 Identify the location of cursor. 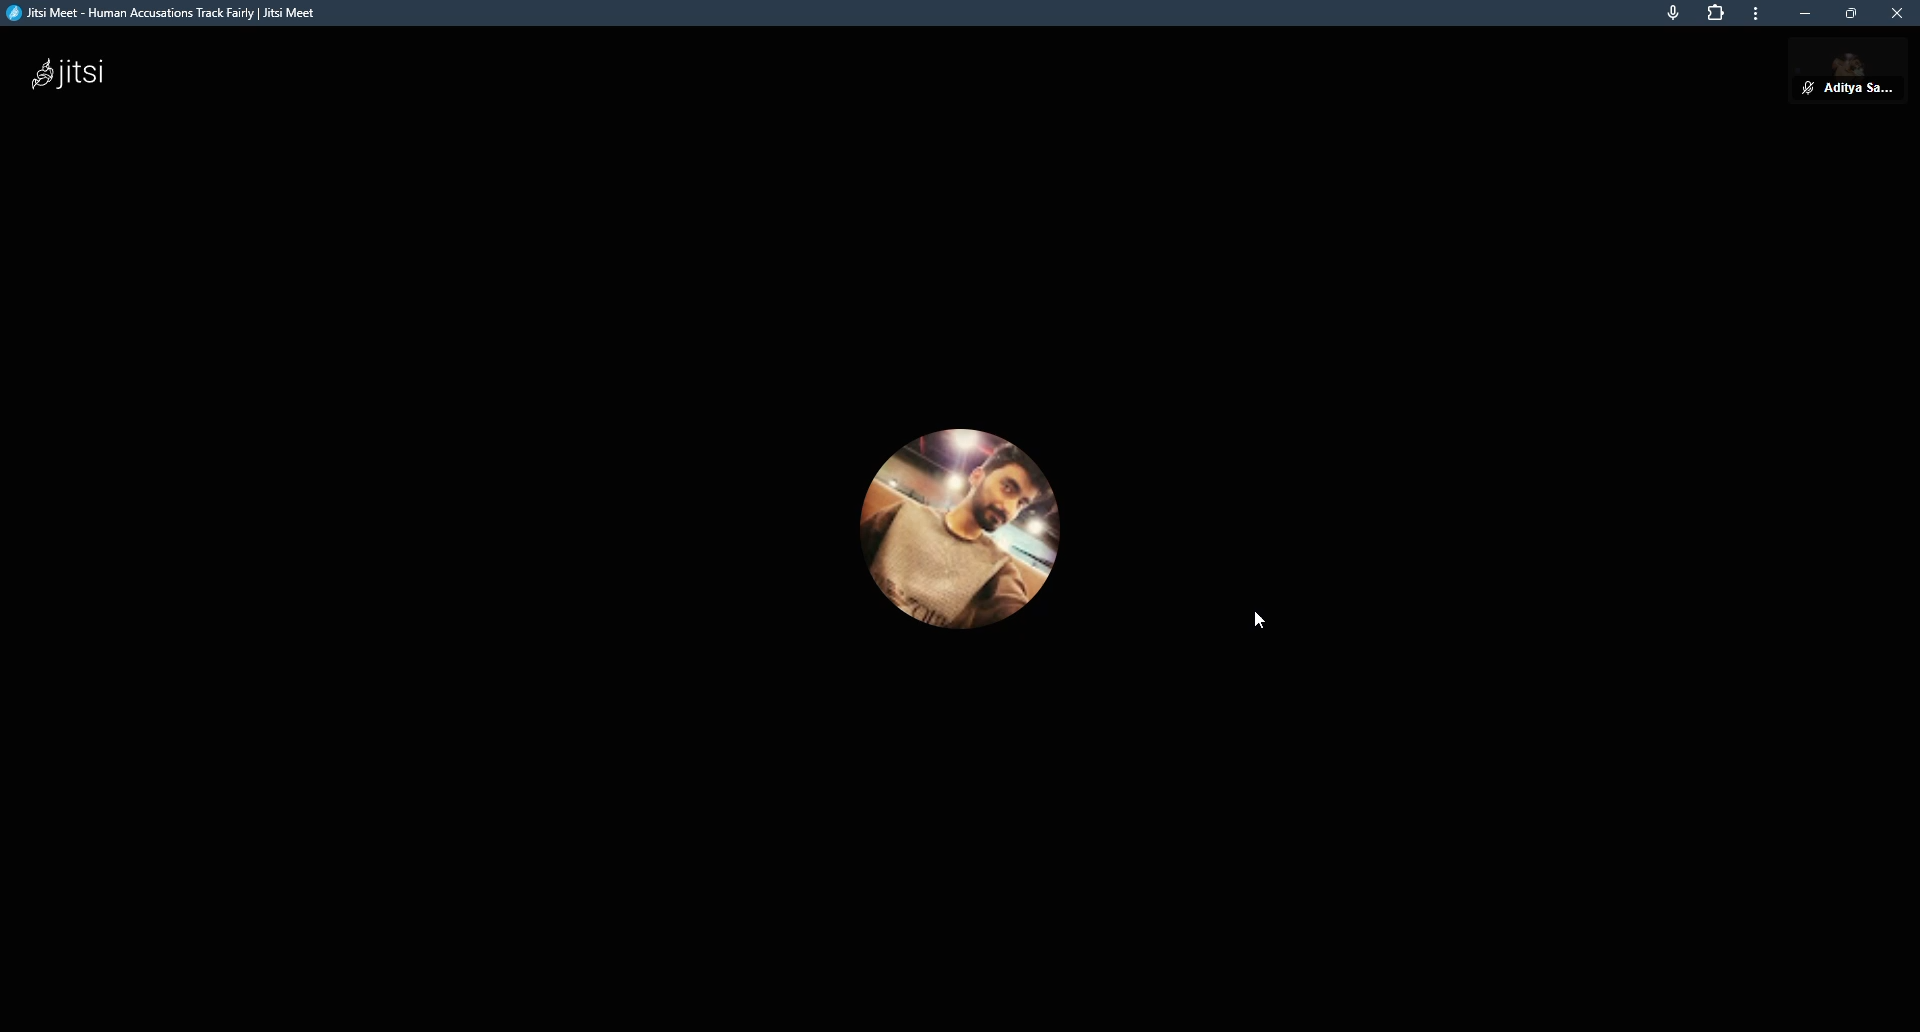
(1262, 630).